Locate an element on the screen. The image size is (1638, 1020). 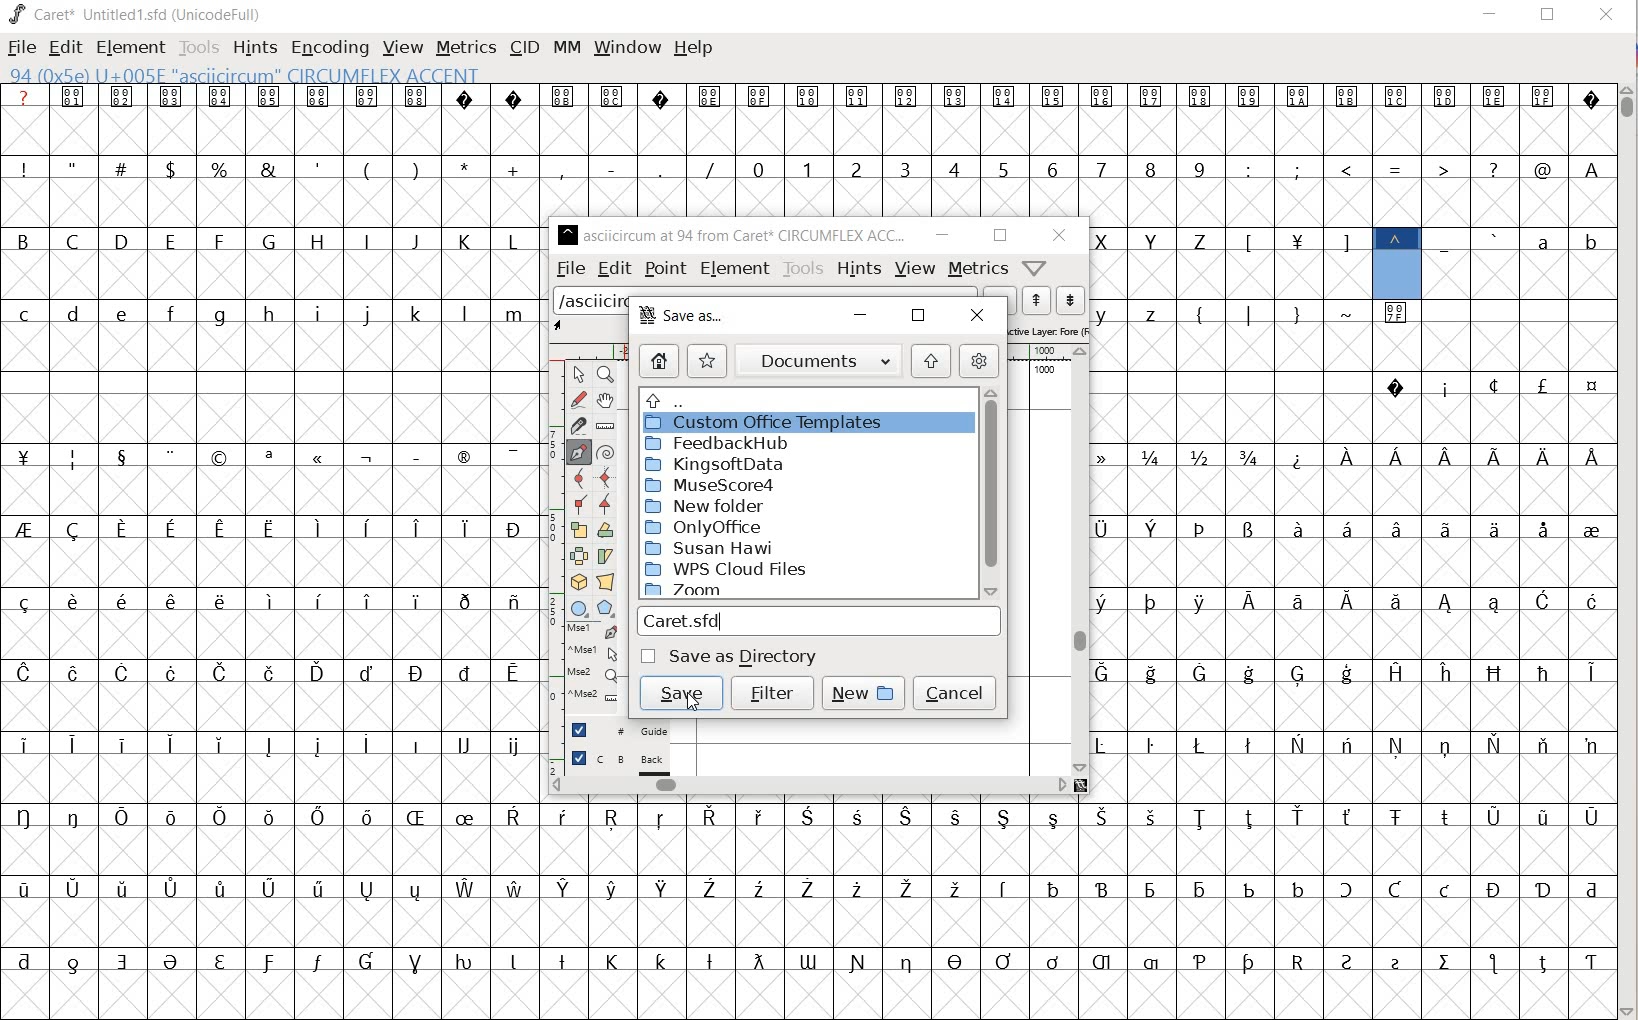
close is located at coordinates (1059, 235).